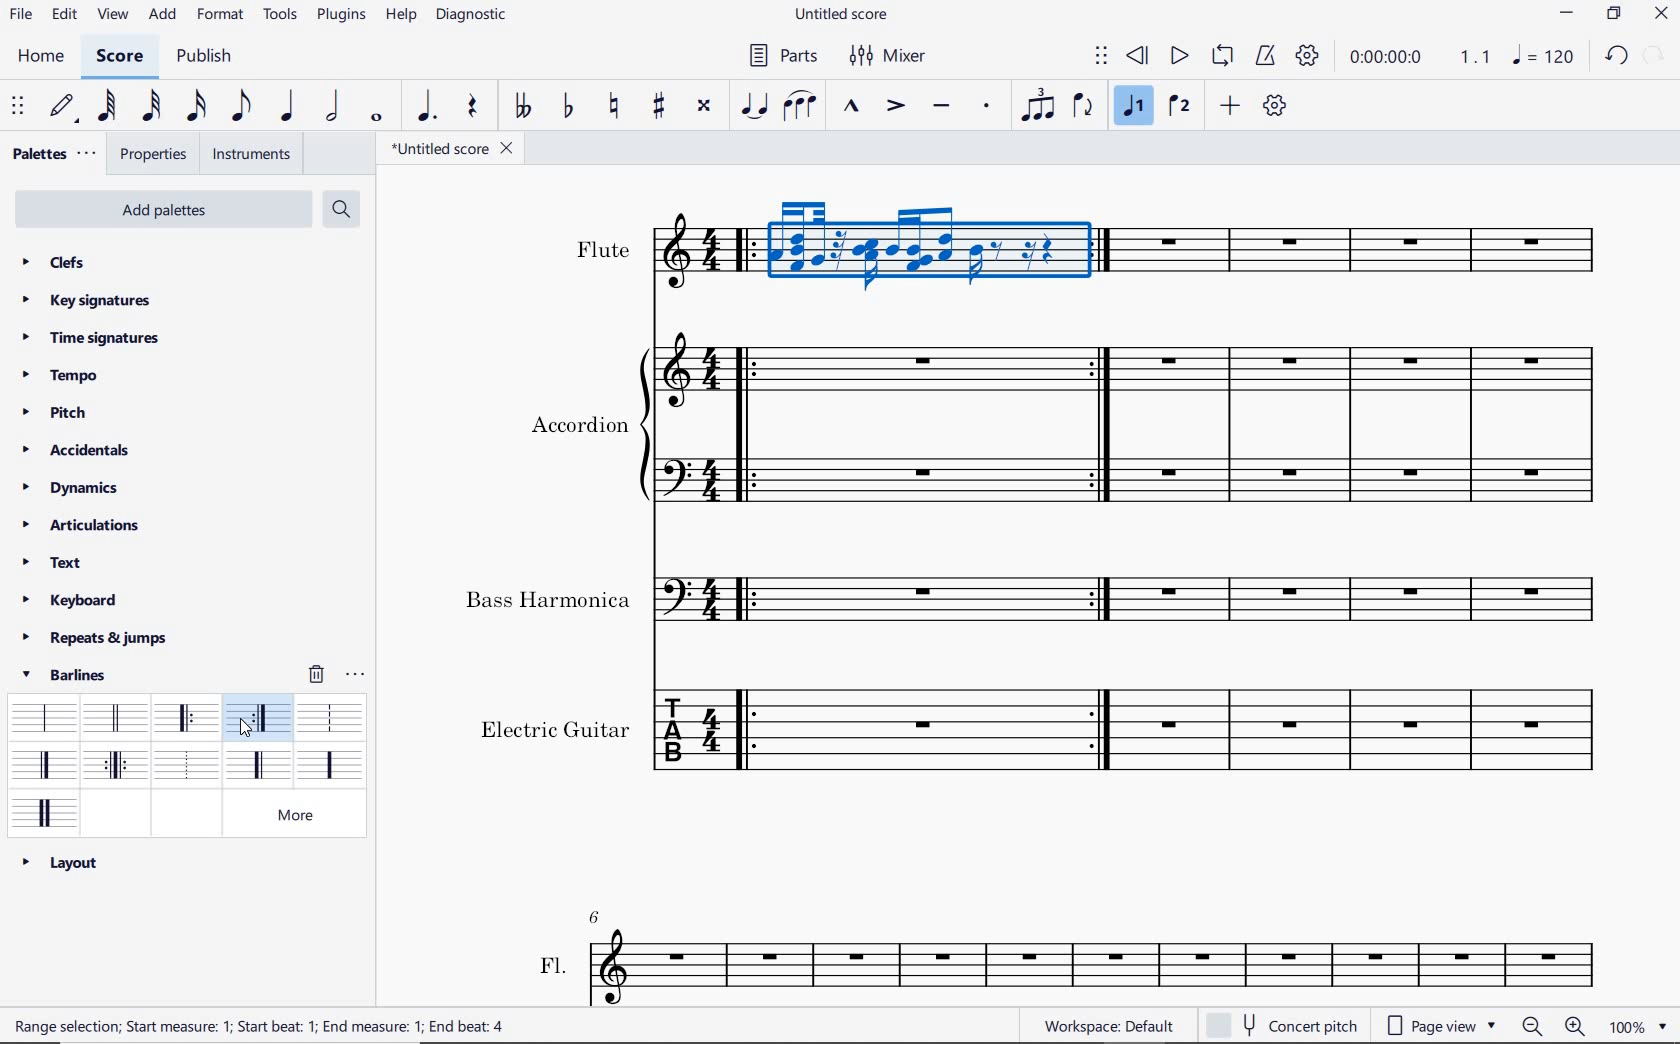 The height and width of the screenshot is (1044, 1680). What do you see at coordinates (105, 107) in the screenshot?
I see `64th note` at bounding box center [105, 107].